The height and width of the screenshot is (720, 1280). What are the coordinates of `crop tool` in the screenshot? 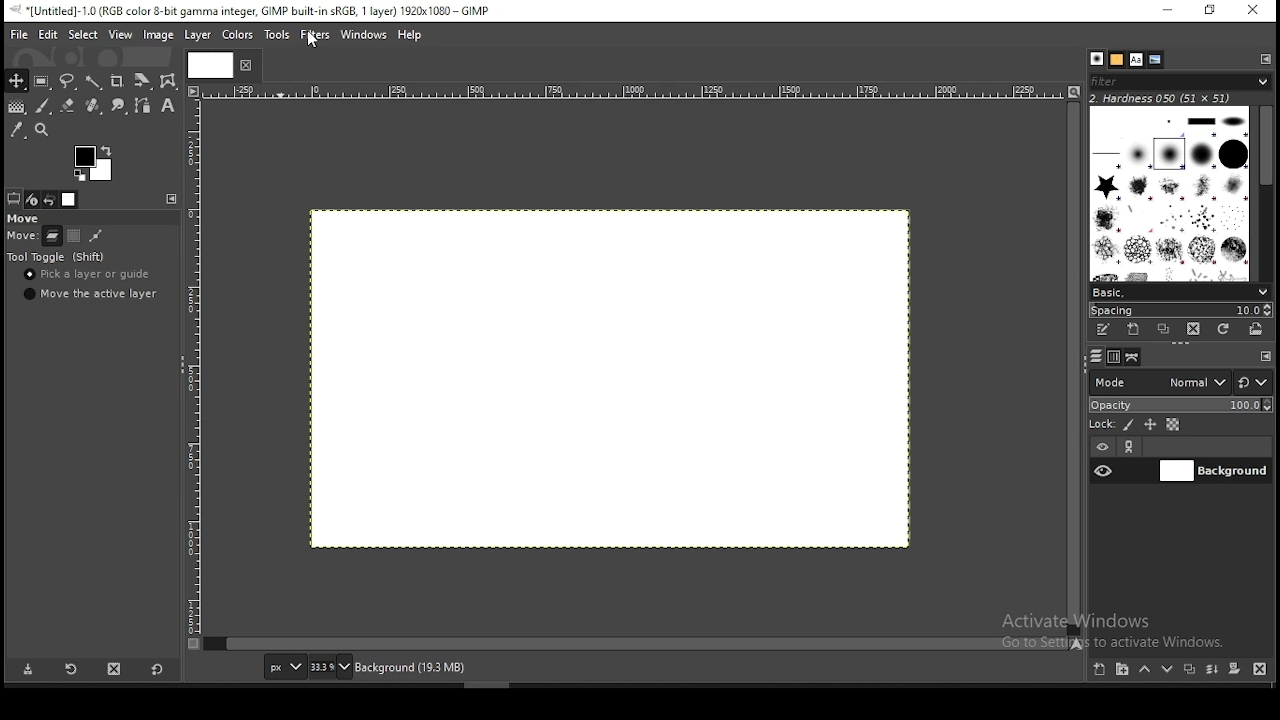 It's located at (140, 82).